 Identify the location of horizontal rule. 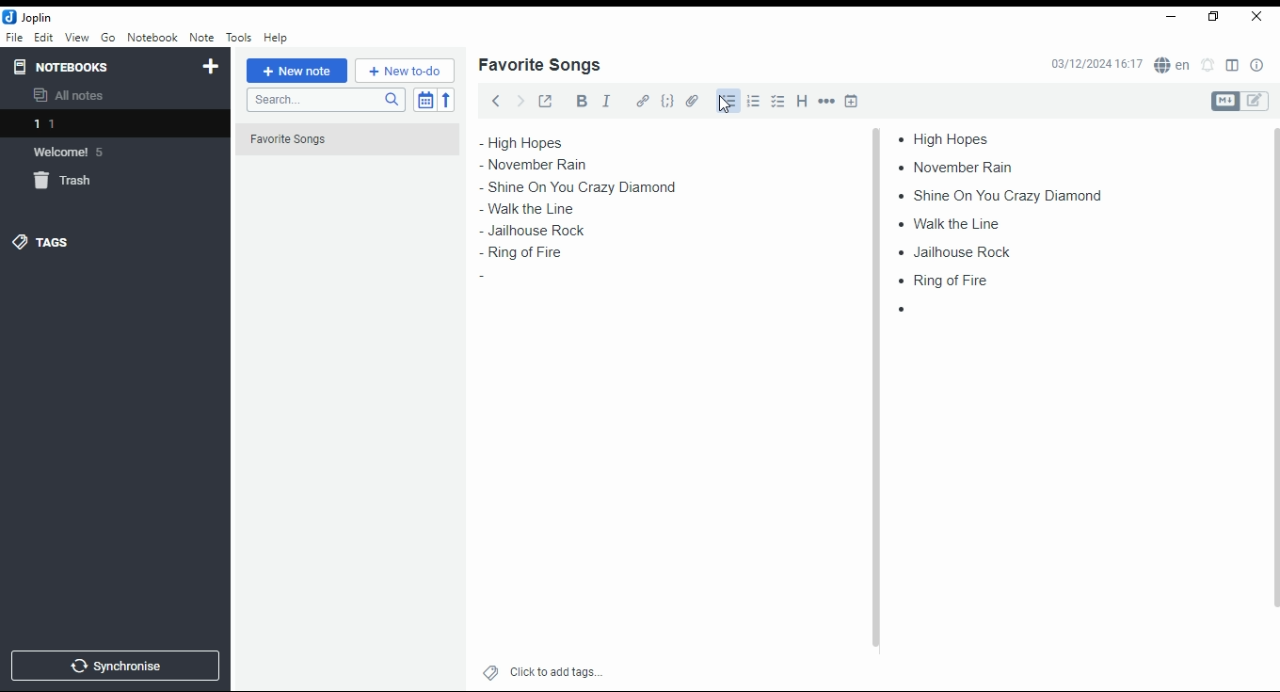
(828, 100).